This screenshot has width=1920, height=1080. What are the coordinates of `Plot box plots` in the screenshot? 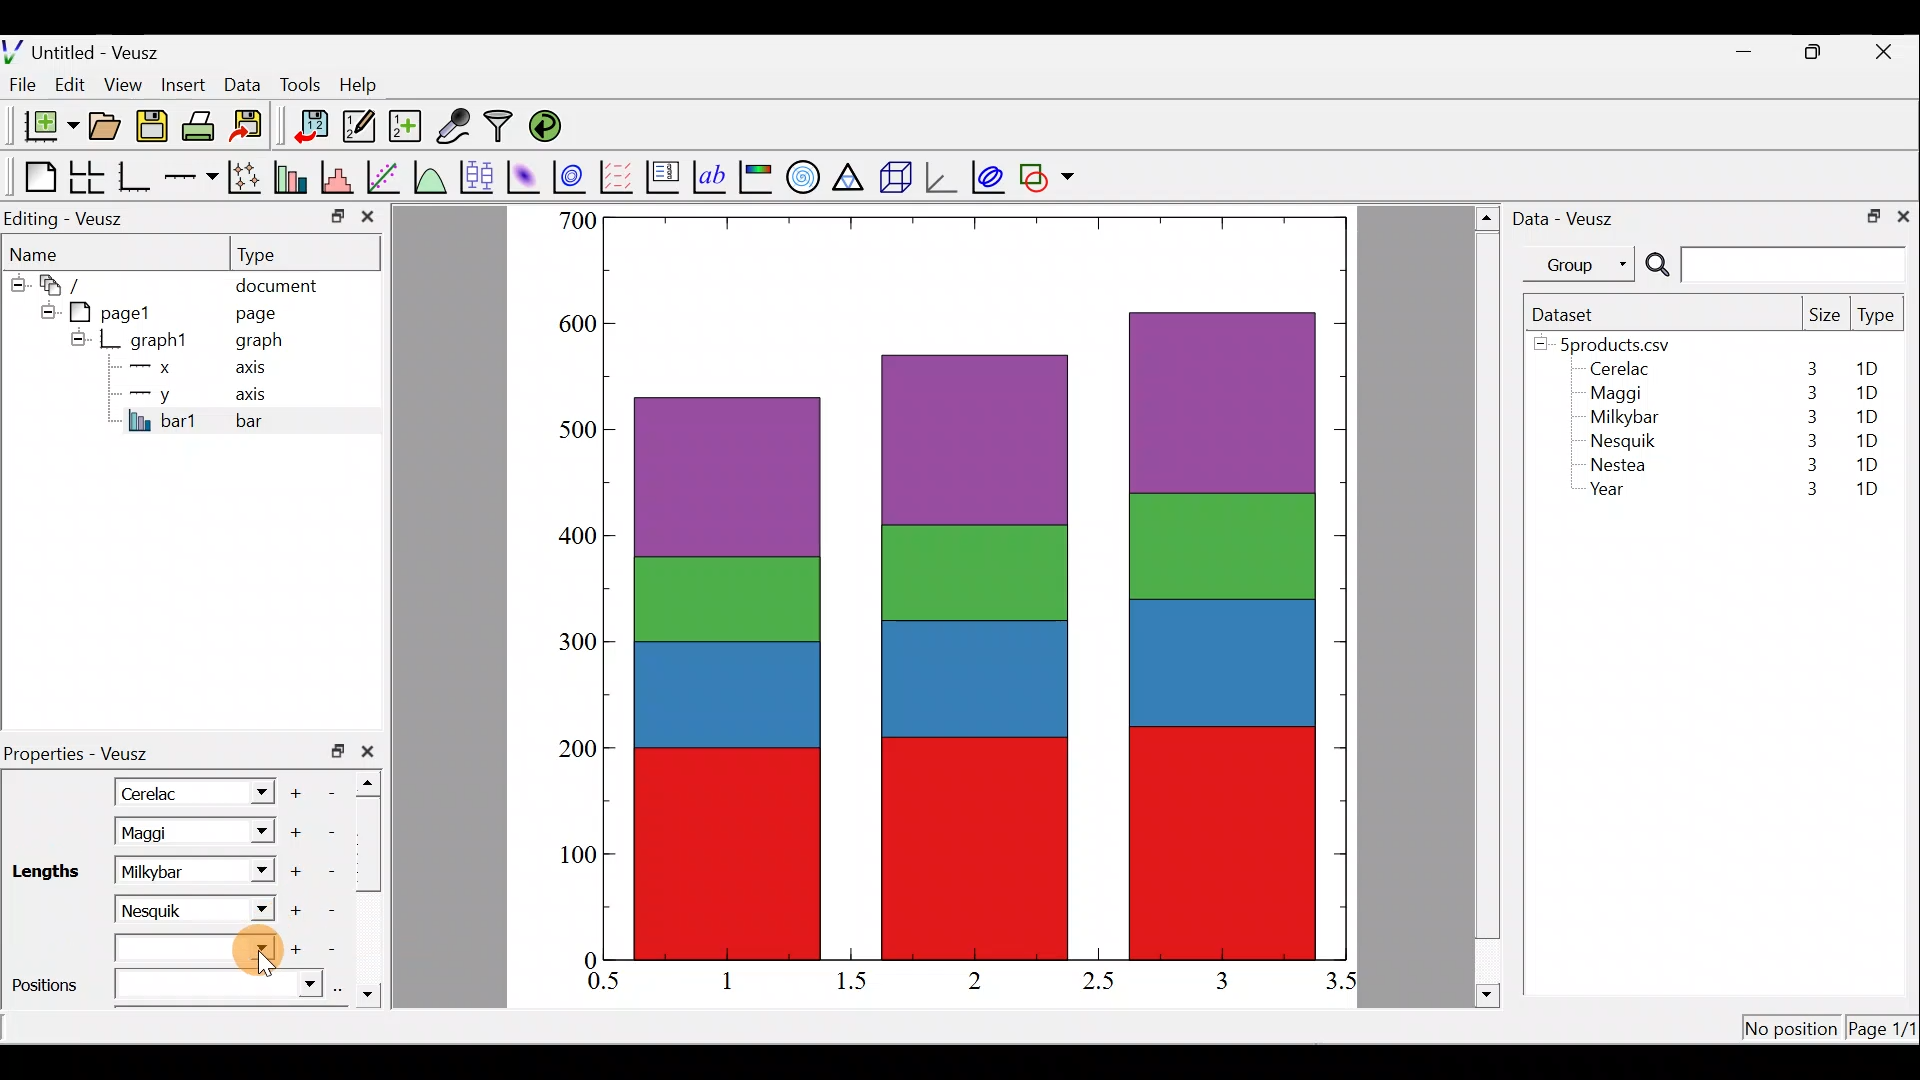 It's located at (479, 176).